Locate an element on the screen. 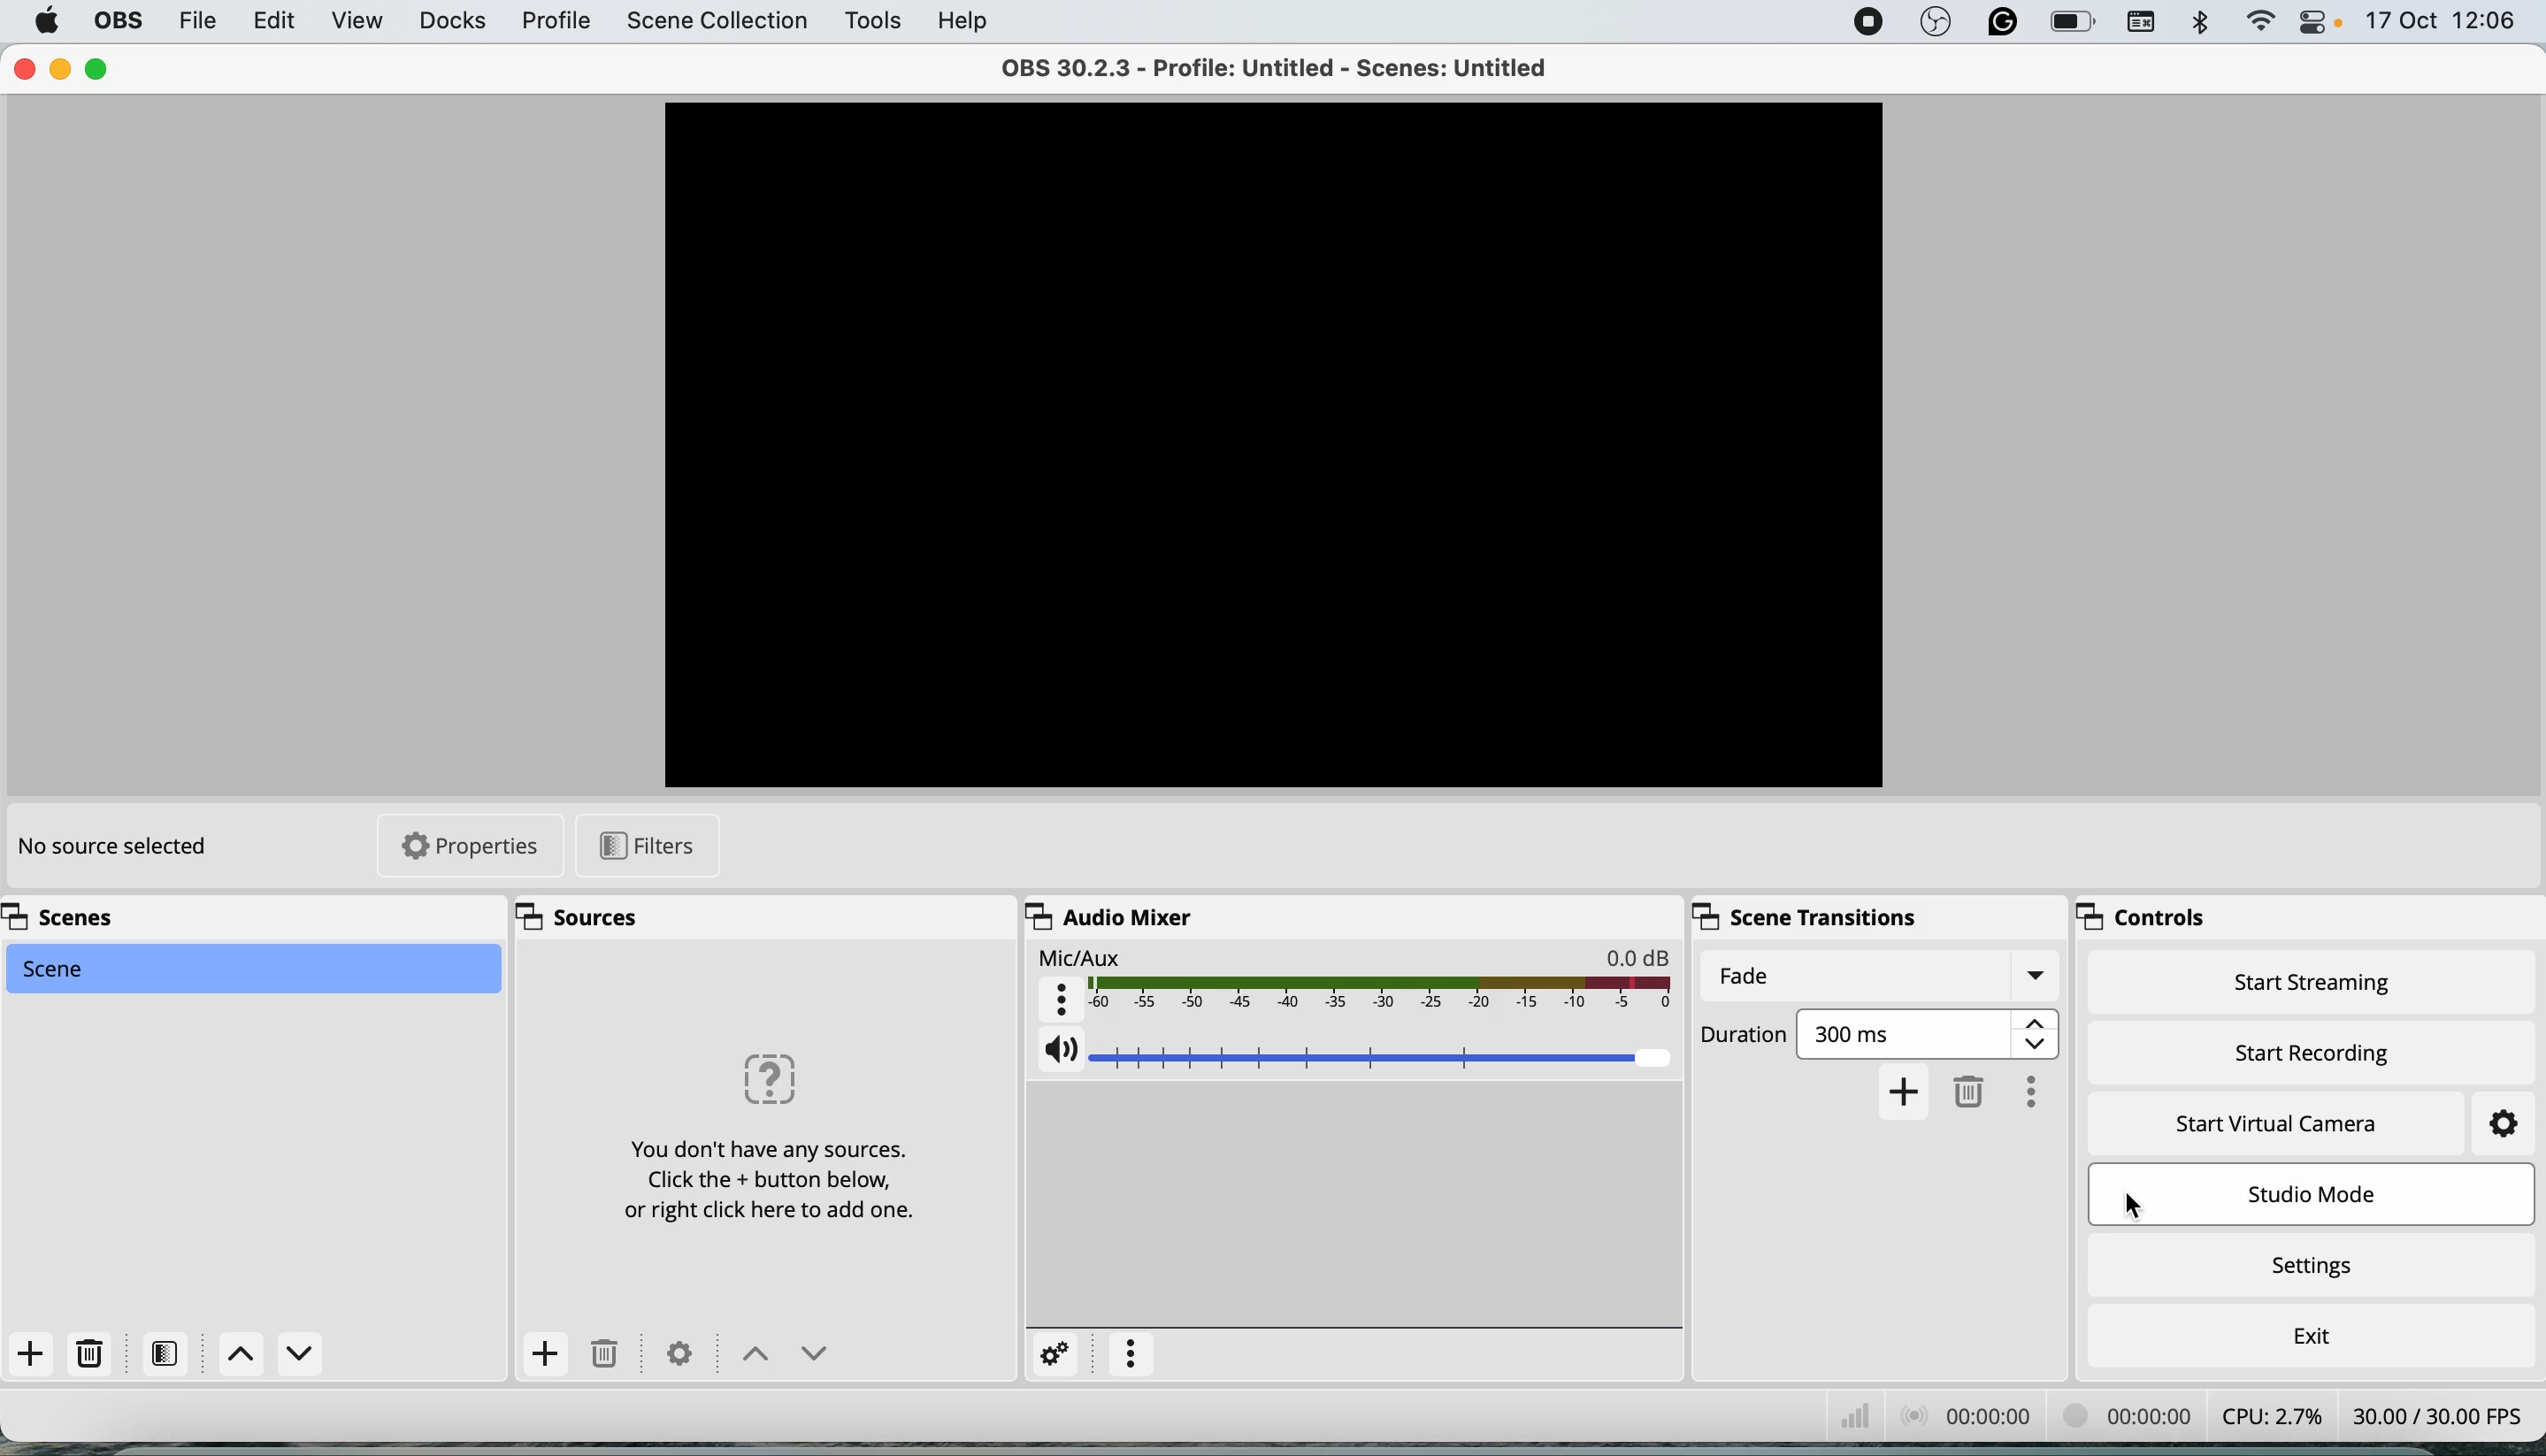  keyboard is located at coordinates (2138, 22).